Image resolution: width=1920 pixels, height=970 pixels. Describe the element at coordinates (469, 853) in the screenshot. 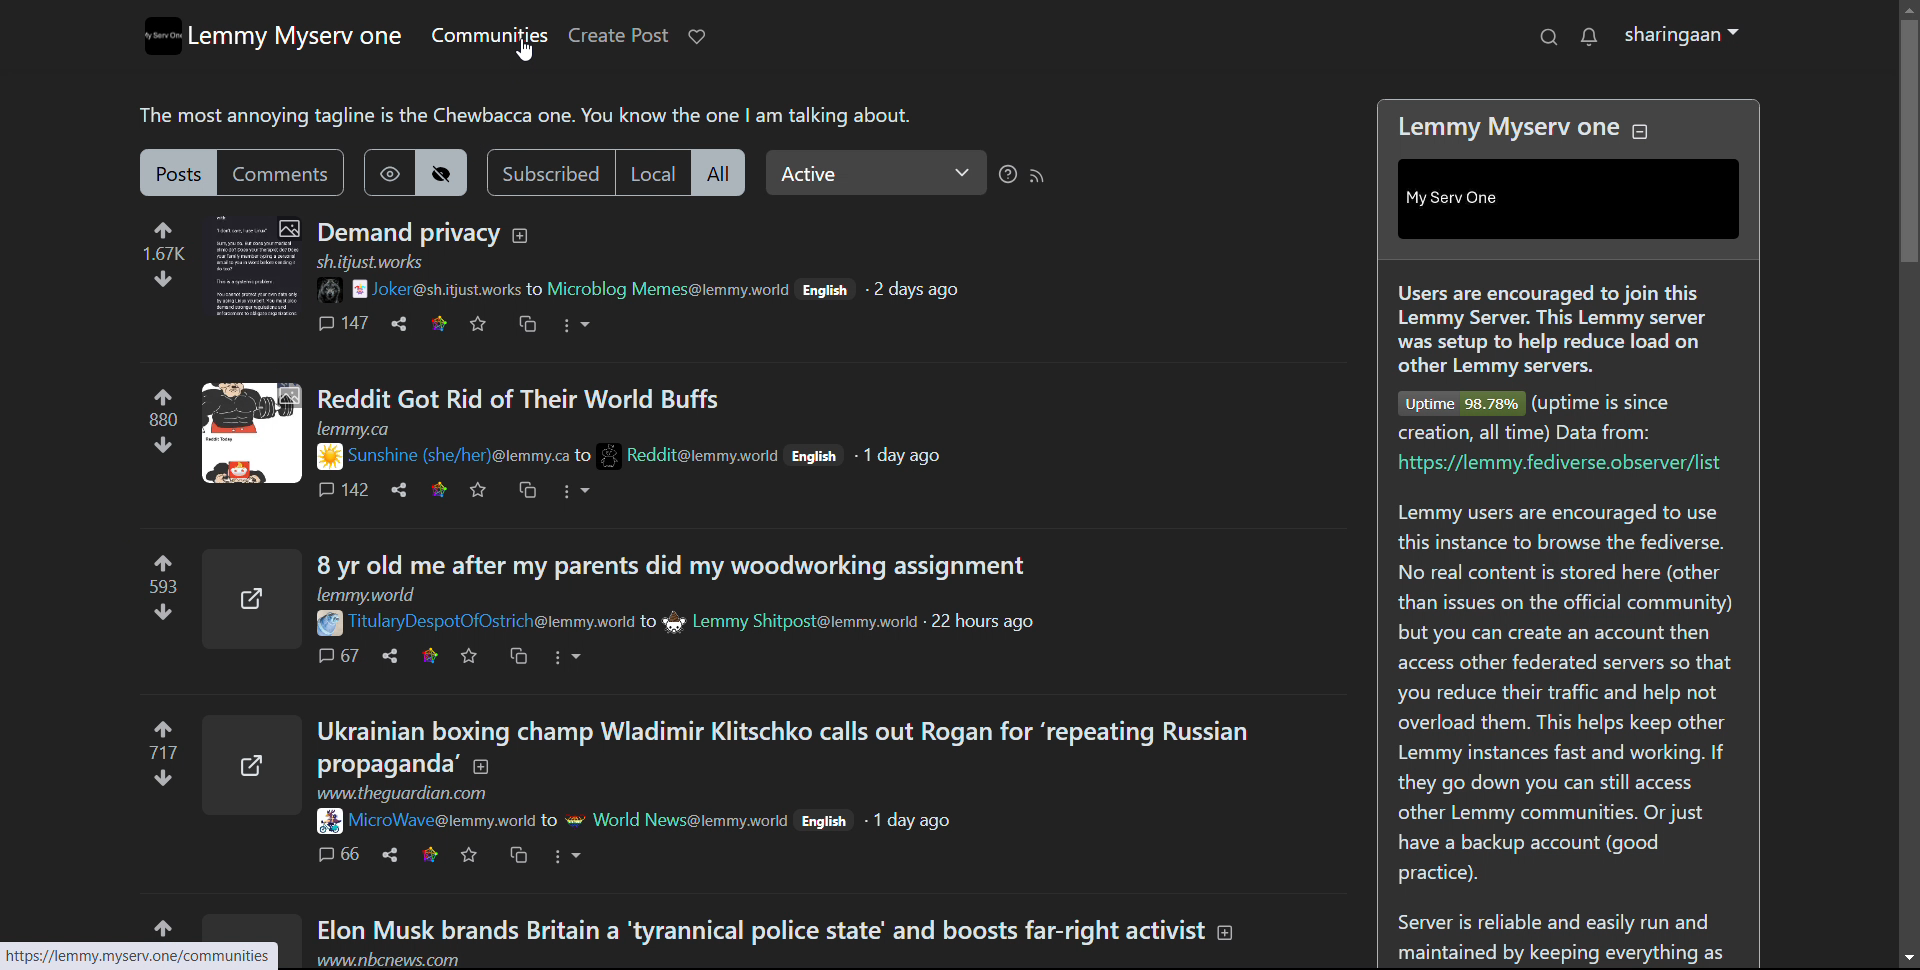

I see `save` at that location.